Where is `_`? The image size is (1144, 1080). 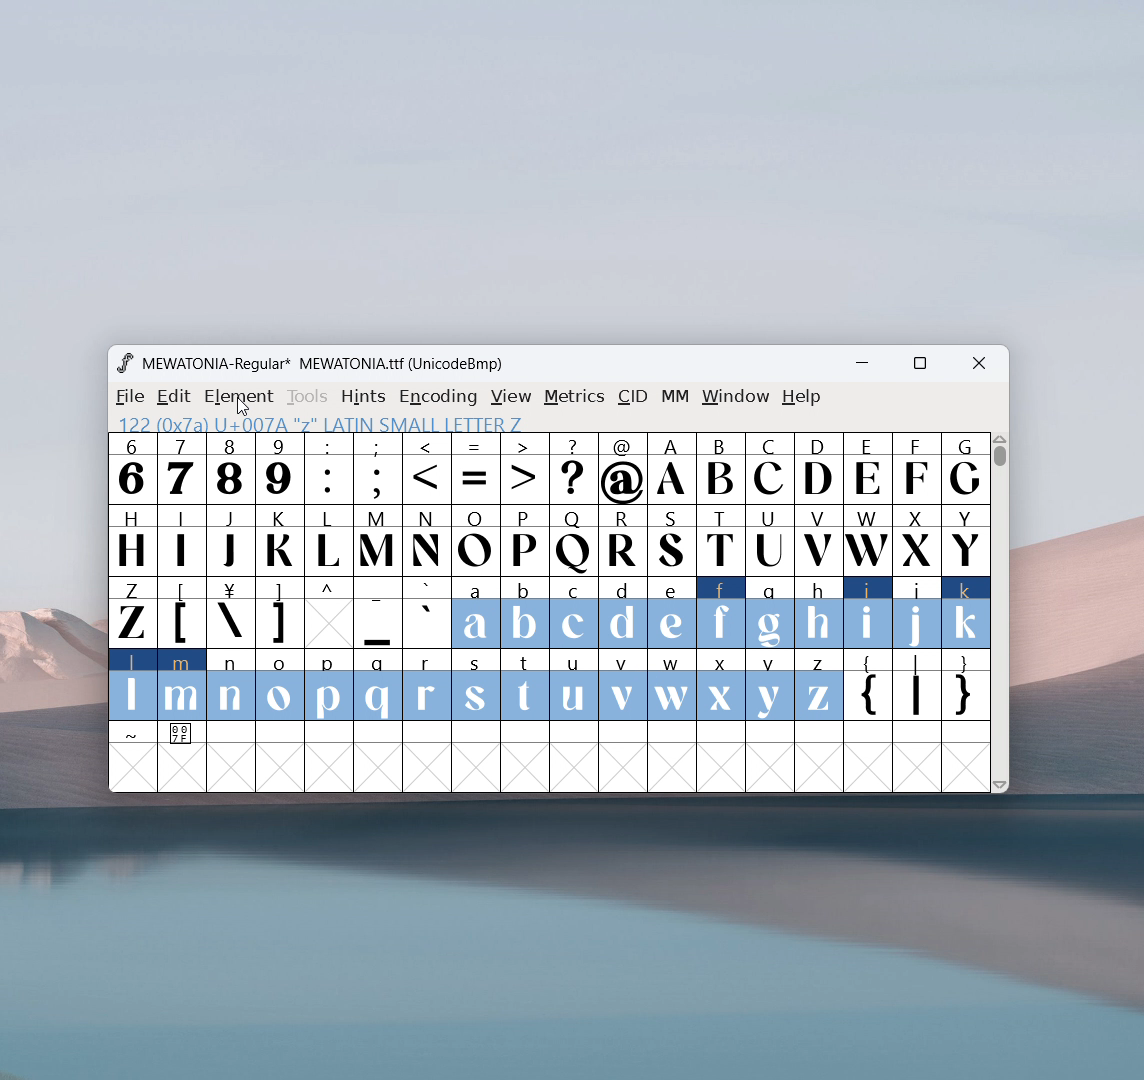 _ is located at coordinates (378, 613).